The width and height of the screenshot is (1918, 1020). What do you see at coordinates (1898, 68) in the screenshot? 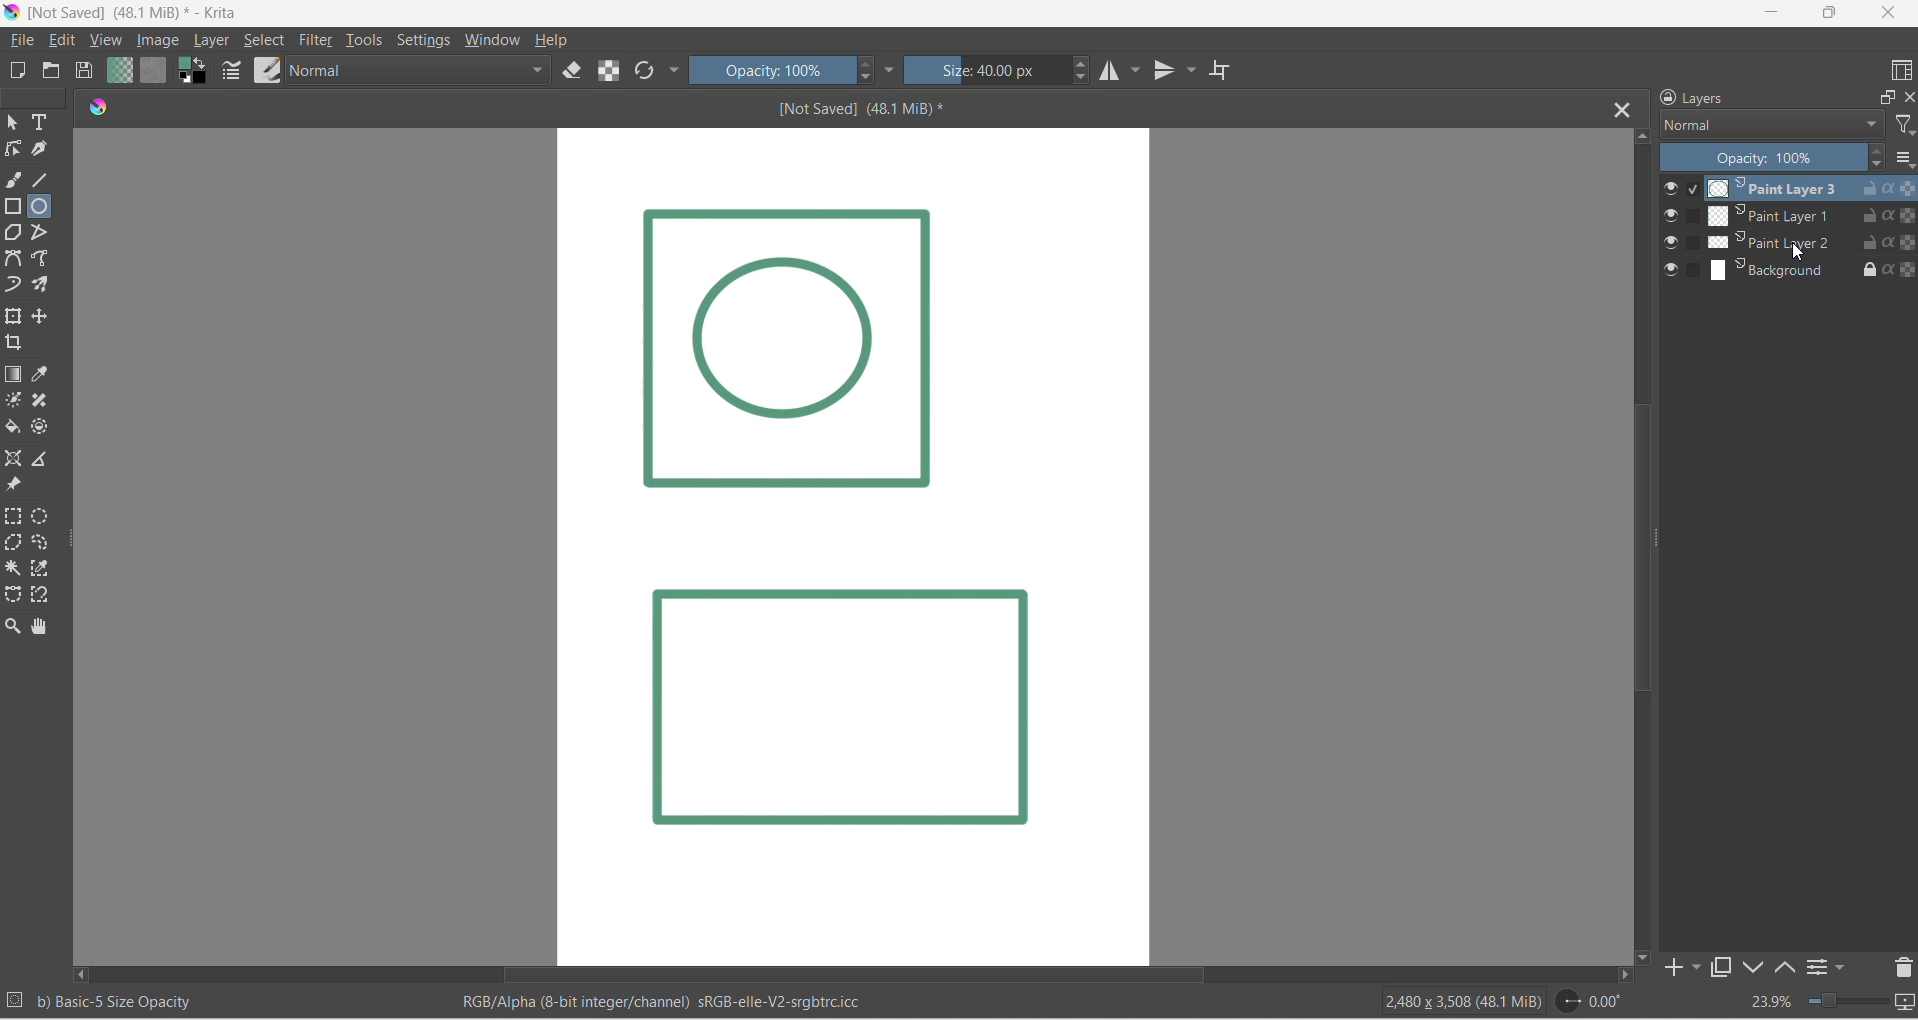
I see `display type` at bounding box center [1898, 68].